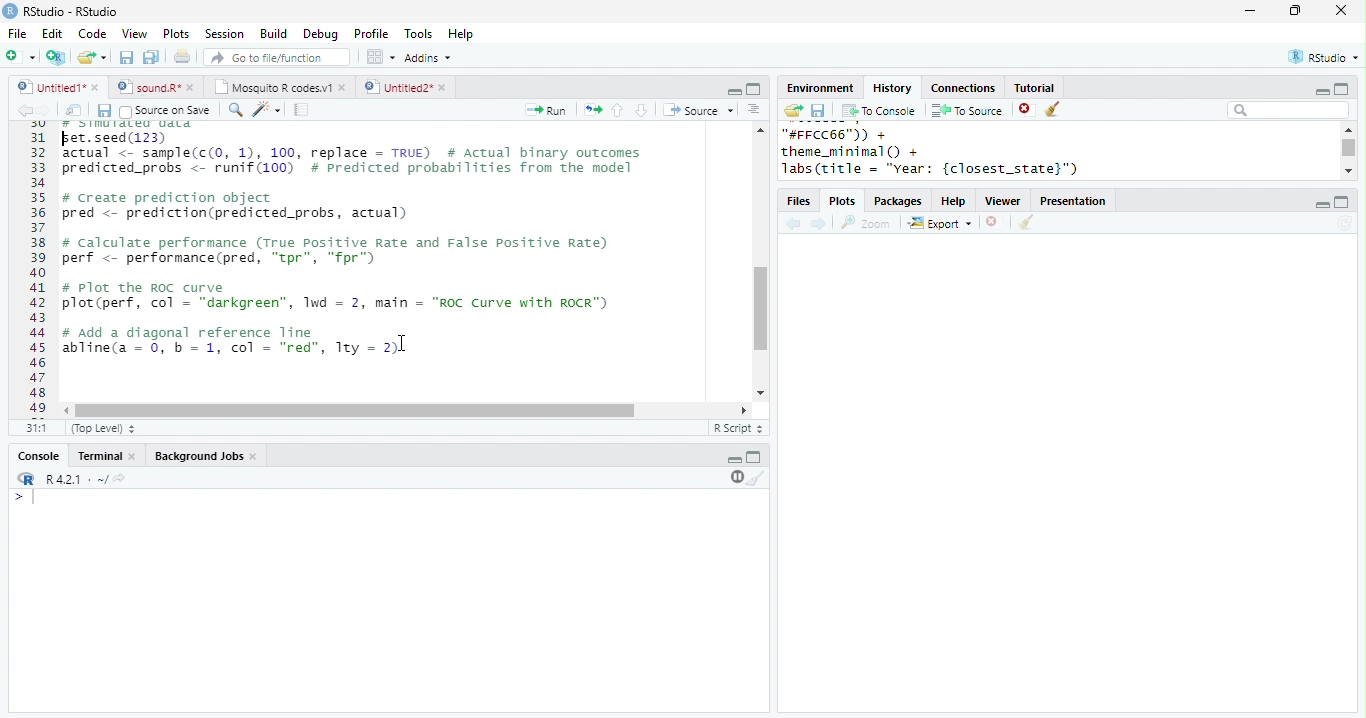 This screenshot has width=1366, height=718. What do you see at coordinates (36, 427) in the screenshot?
I see `31:1` at bounding box center [36, 427].